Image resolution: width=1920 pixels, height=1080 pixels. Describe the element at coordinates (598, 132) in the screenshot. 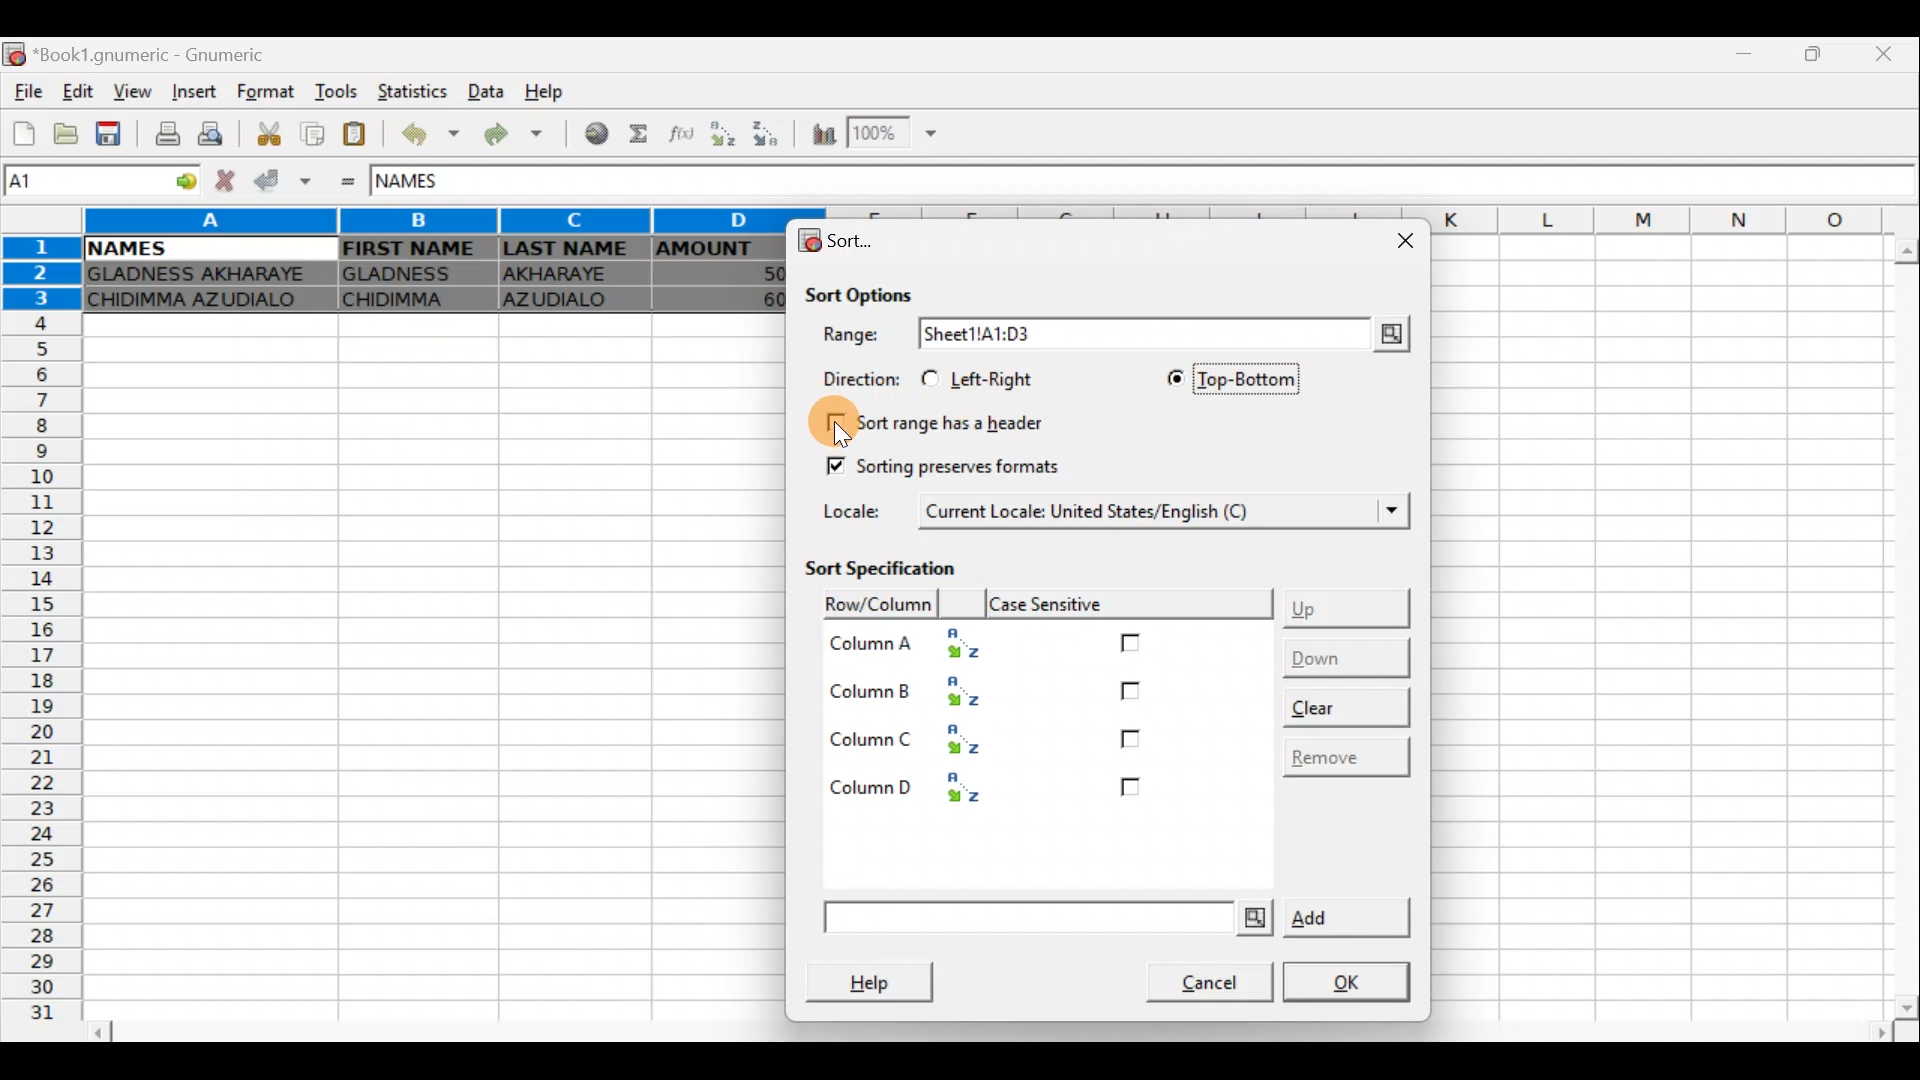

I see `Insert hyperlink` at that location.